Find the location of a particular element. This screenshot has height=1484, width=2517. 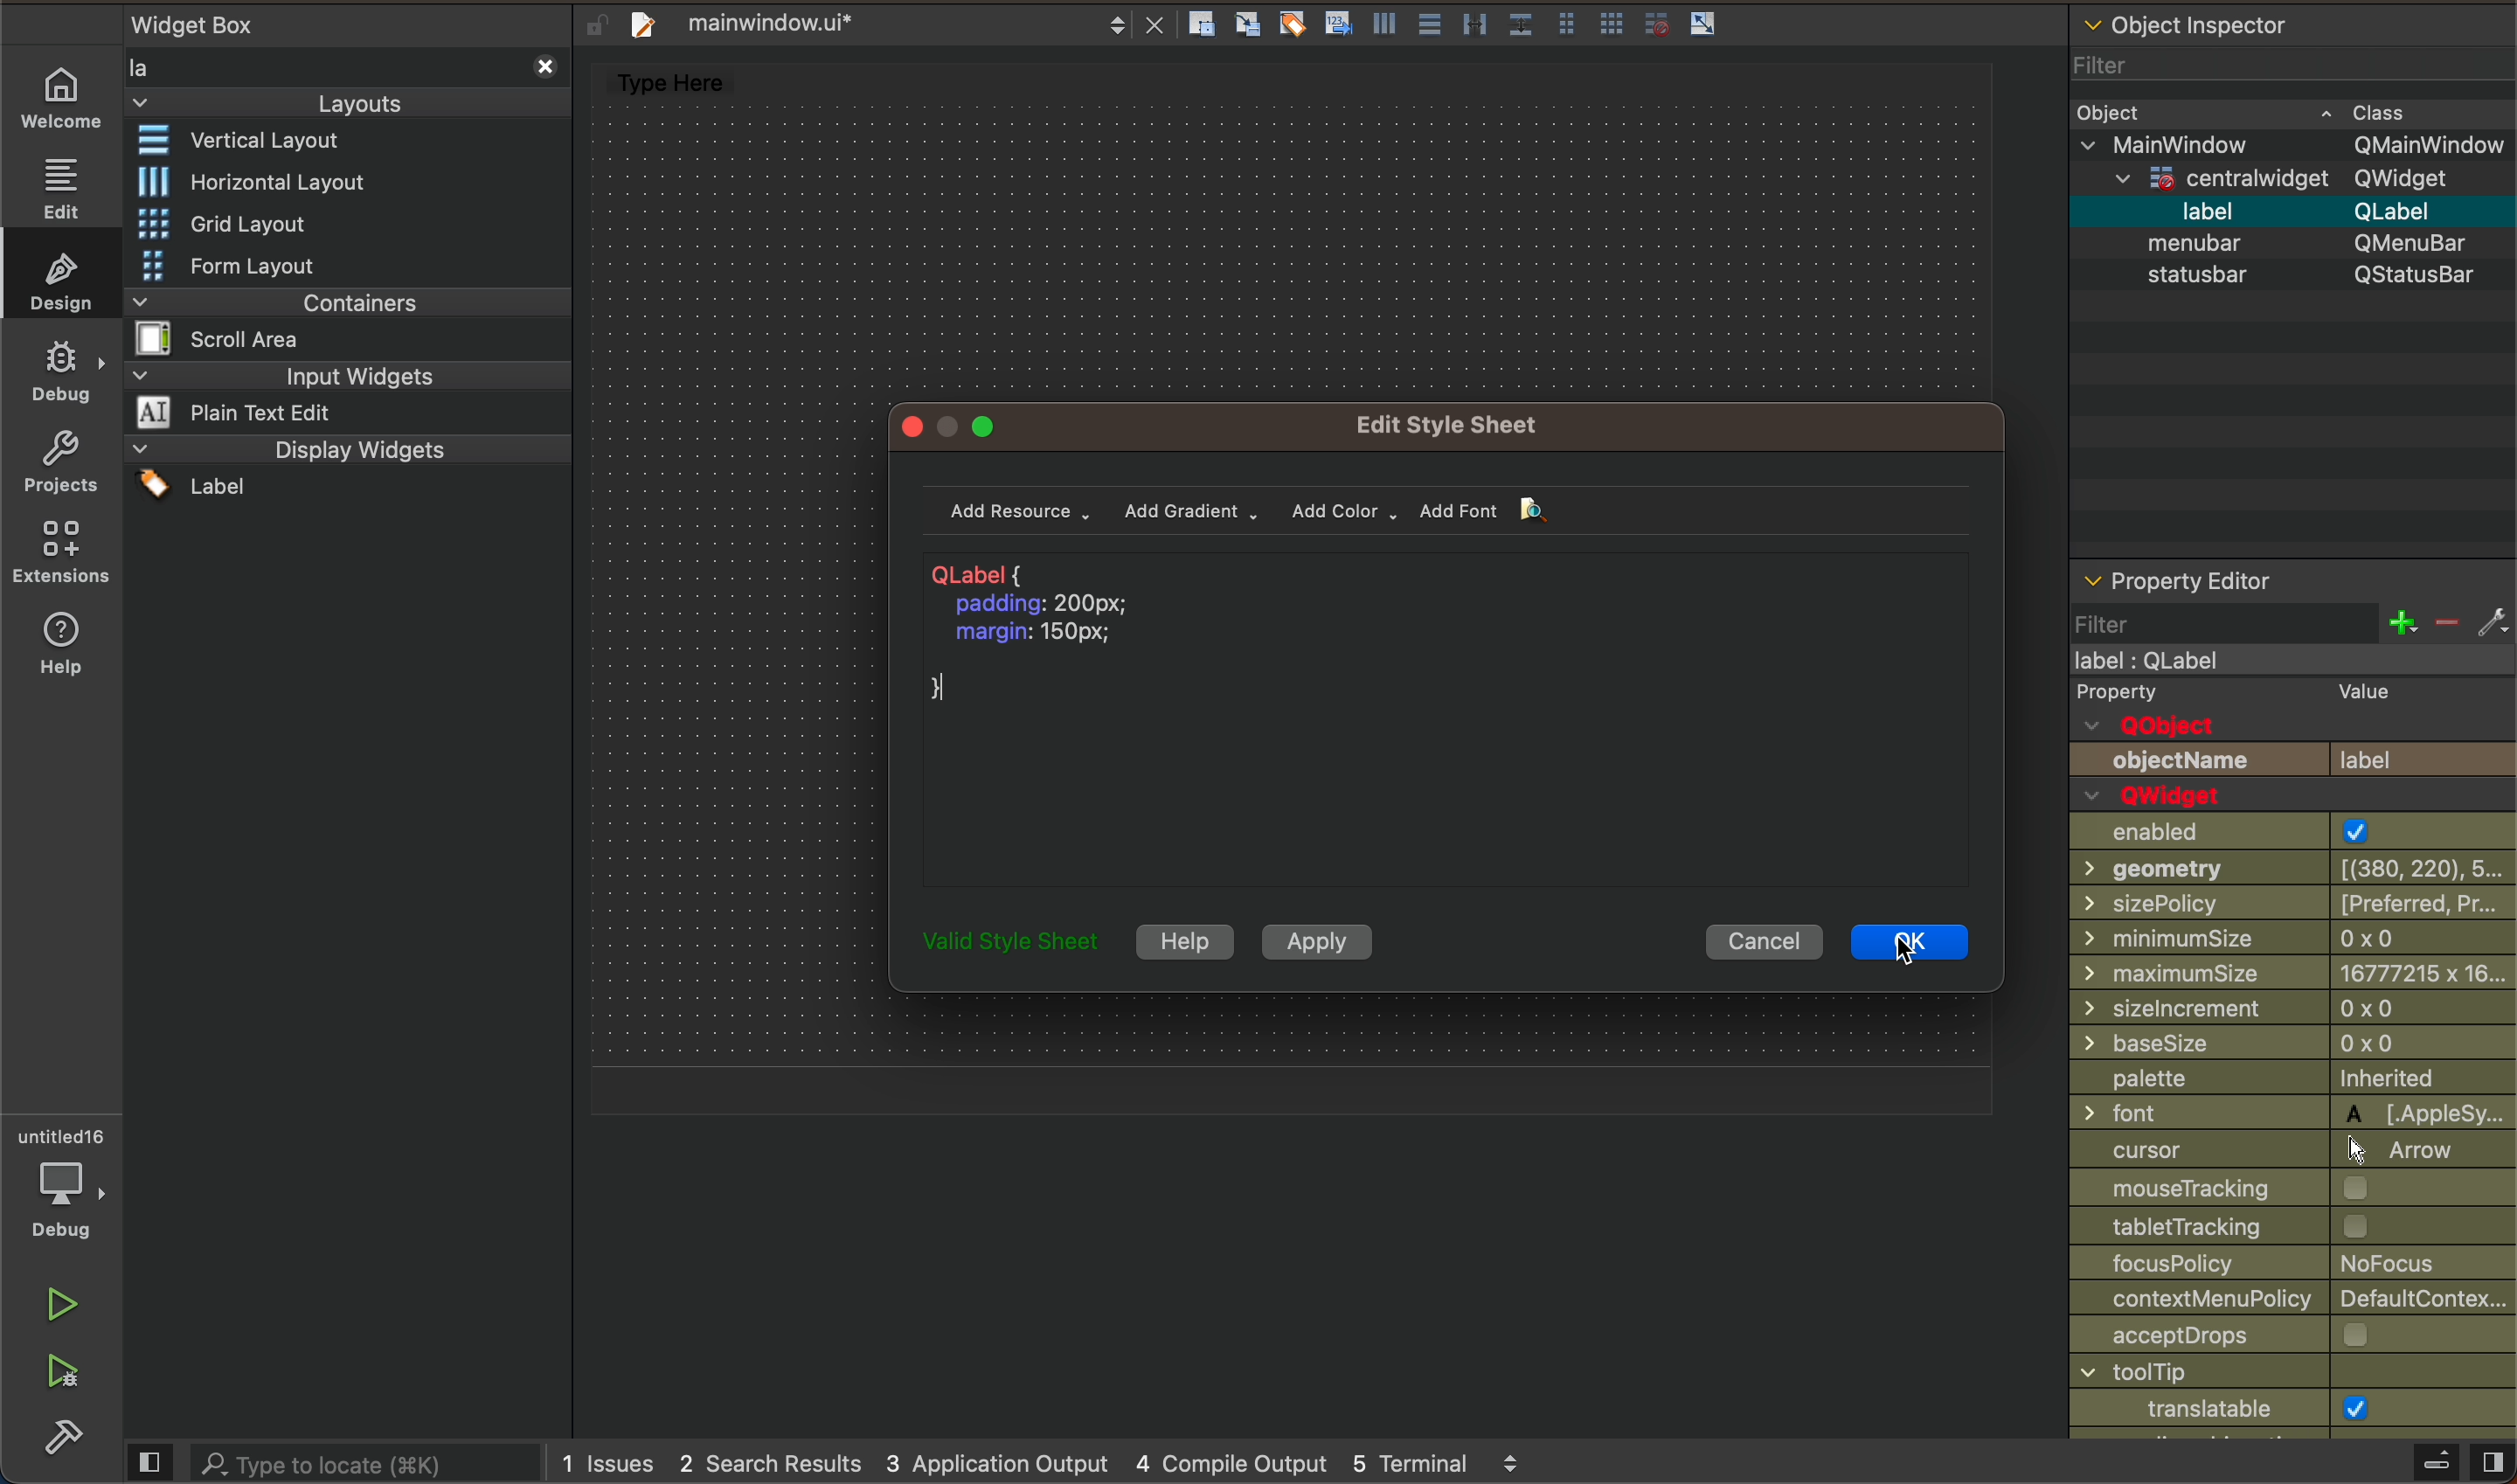

search is located at coordinates (334, 1461).